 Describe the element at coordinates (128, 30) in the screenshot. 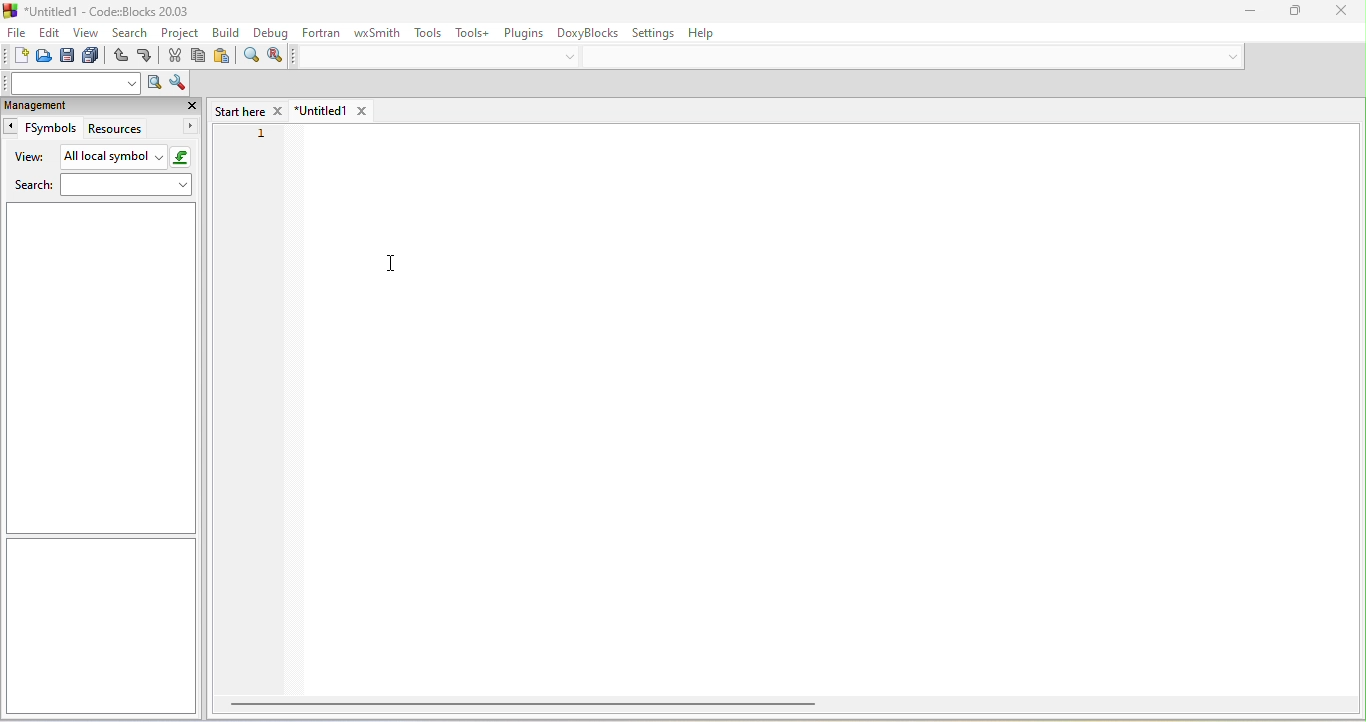

I see `search` at that location.